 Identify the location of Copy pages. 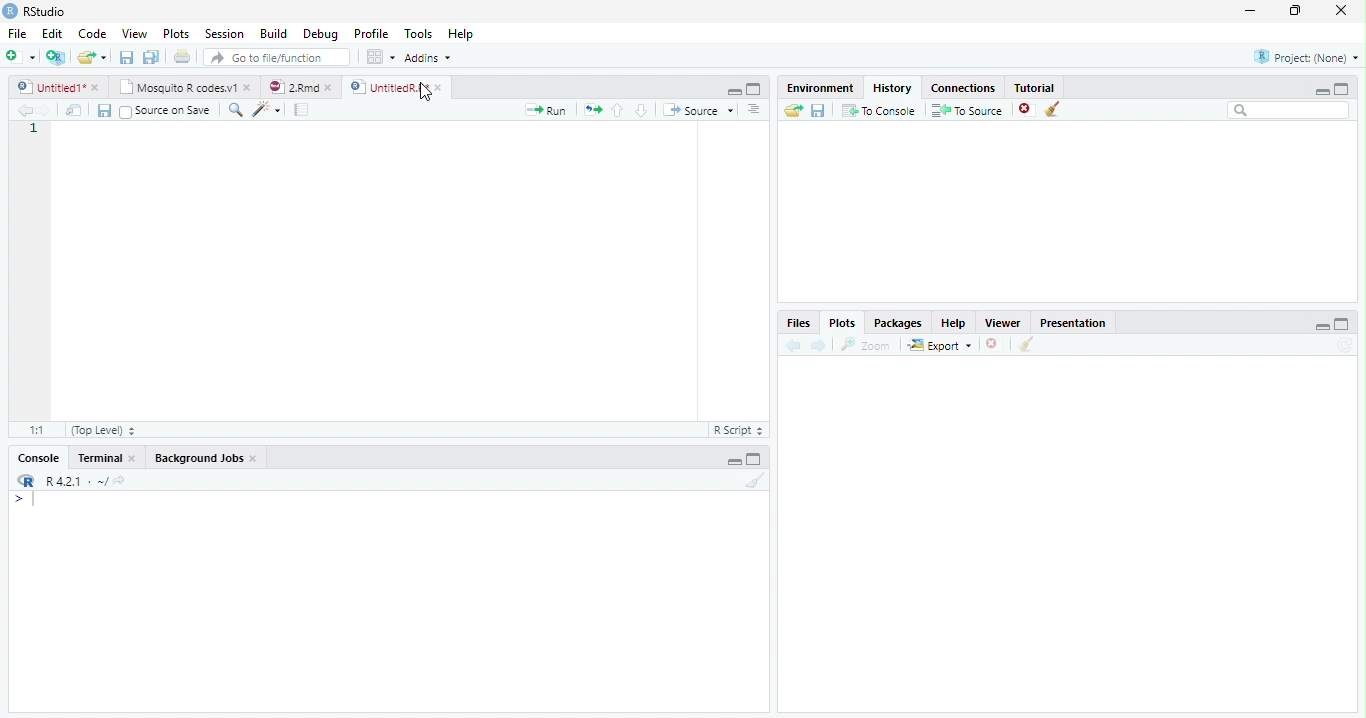
(590, 109).